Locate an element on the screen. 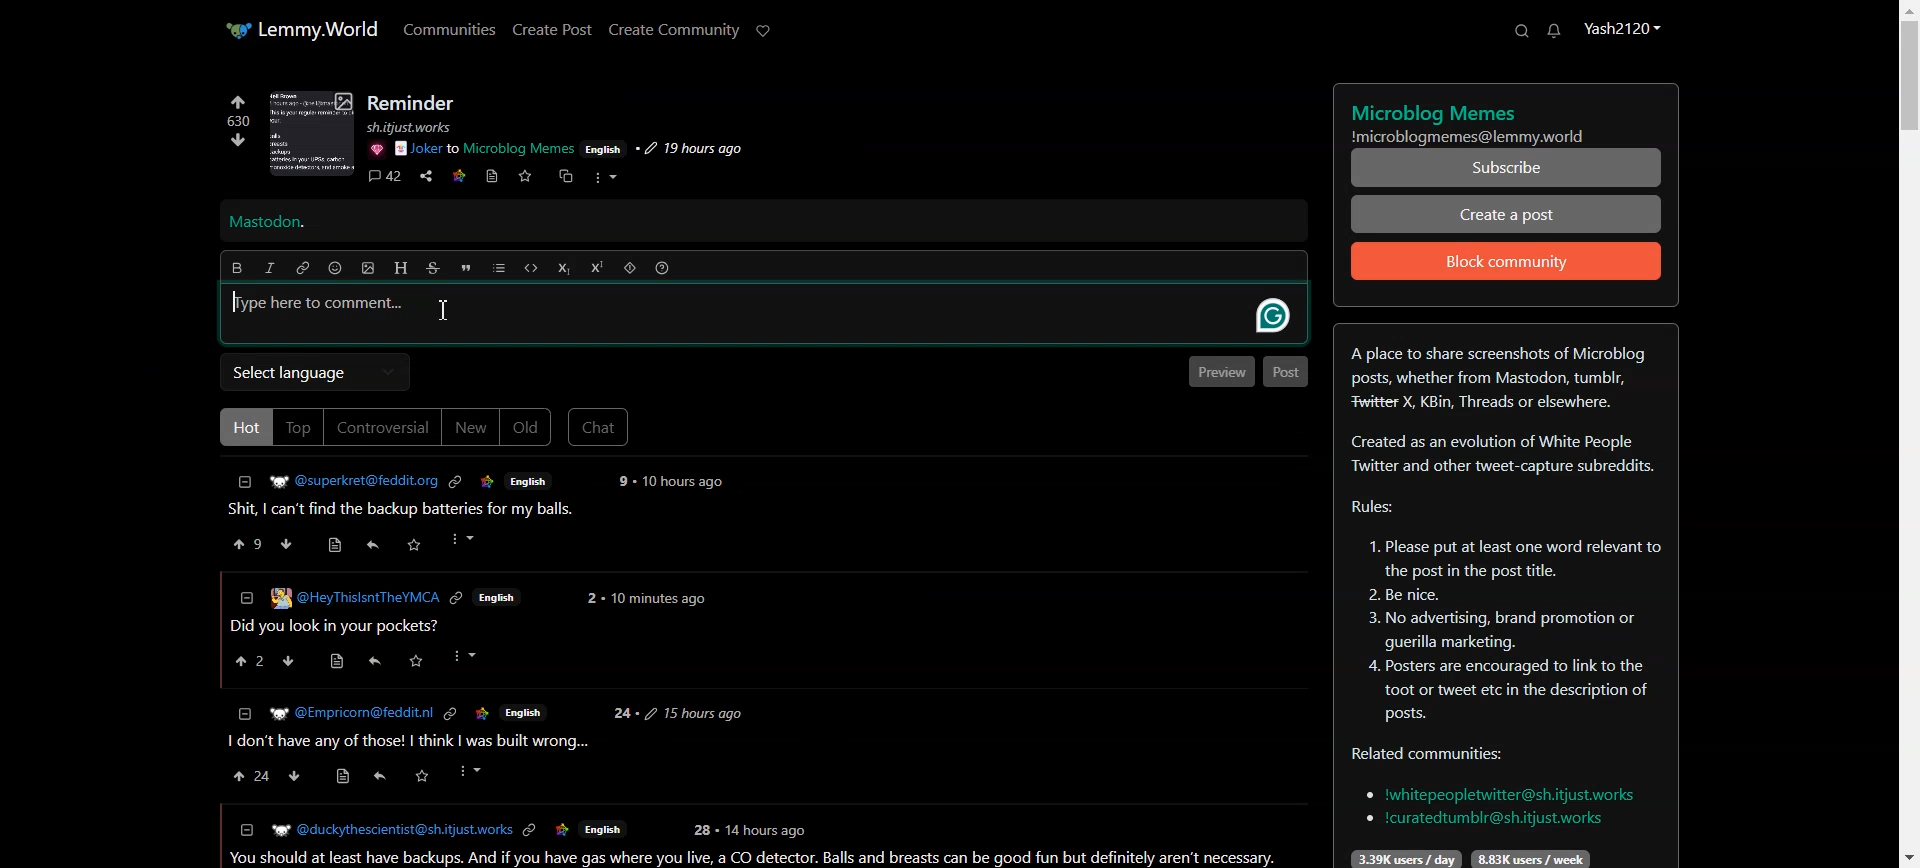 The height and width of the screenshot is (868, 1920). Header is located at coordinates (401, 268).